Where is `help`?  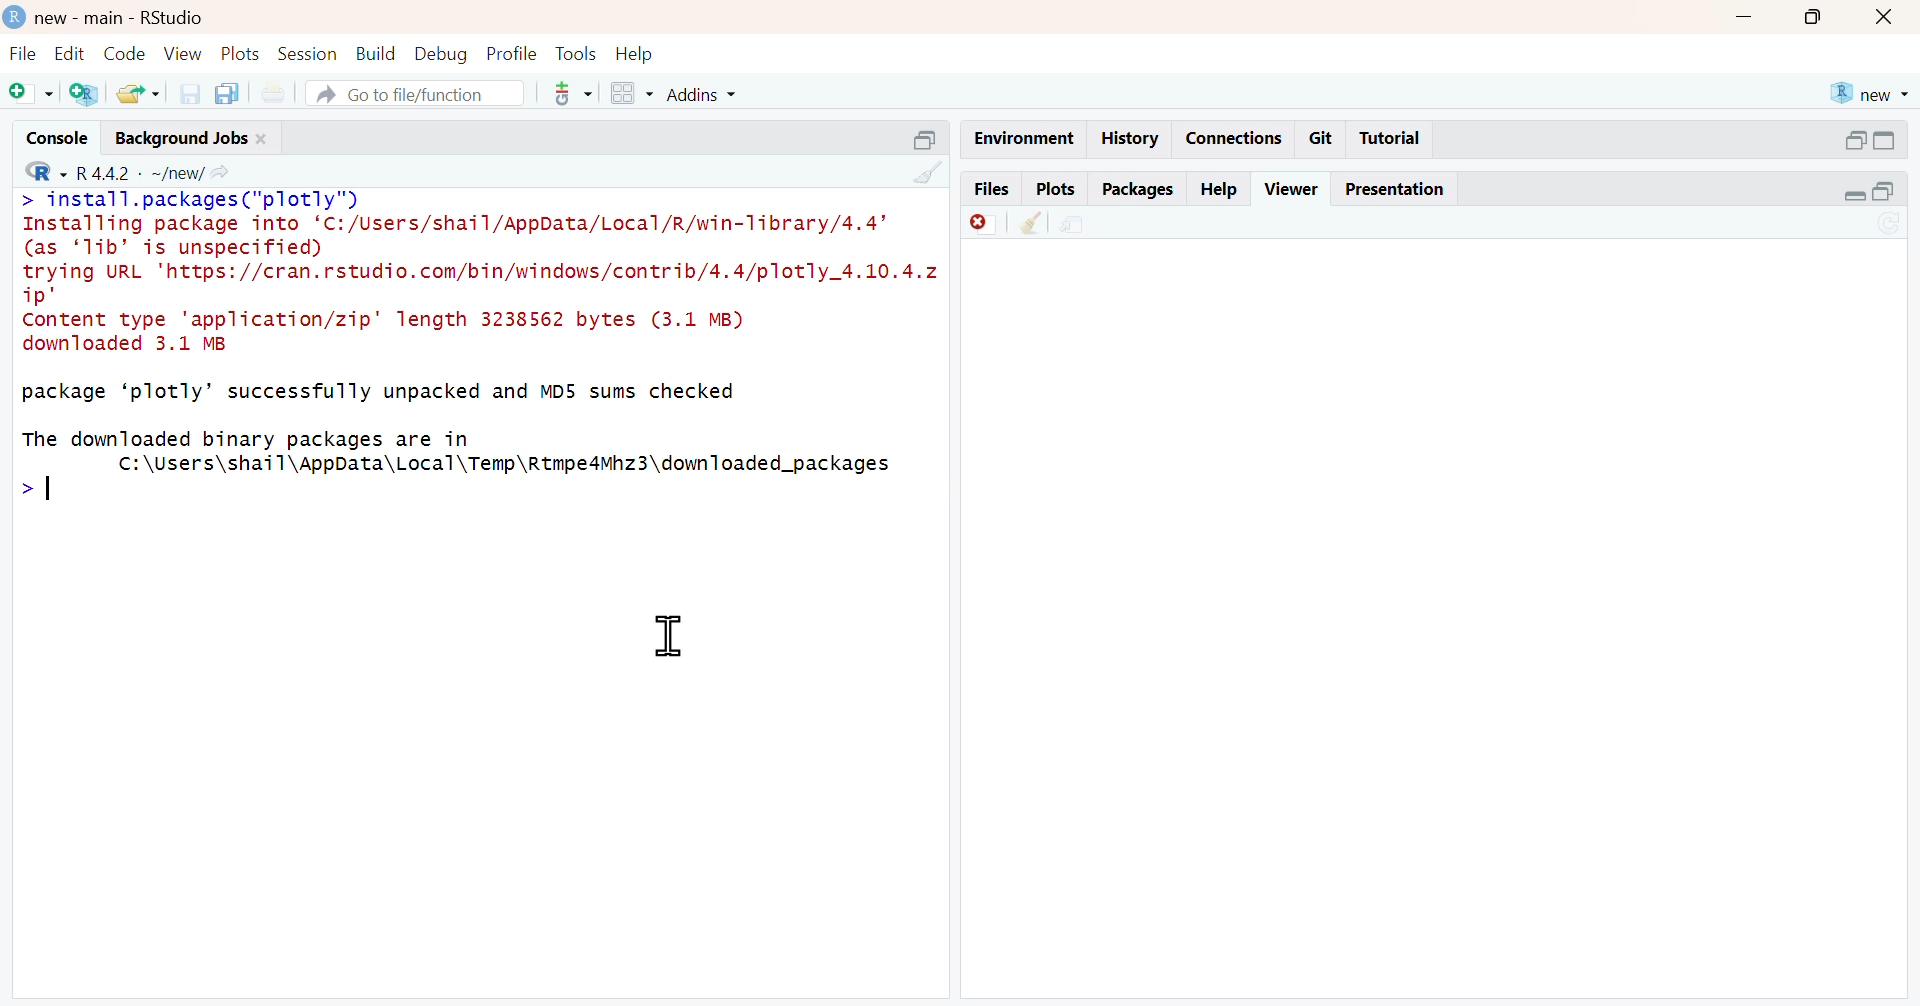
help is located at coordinates (1220, 185).